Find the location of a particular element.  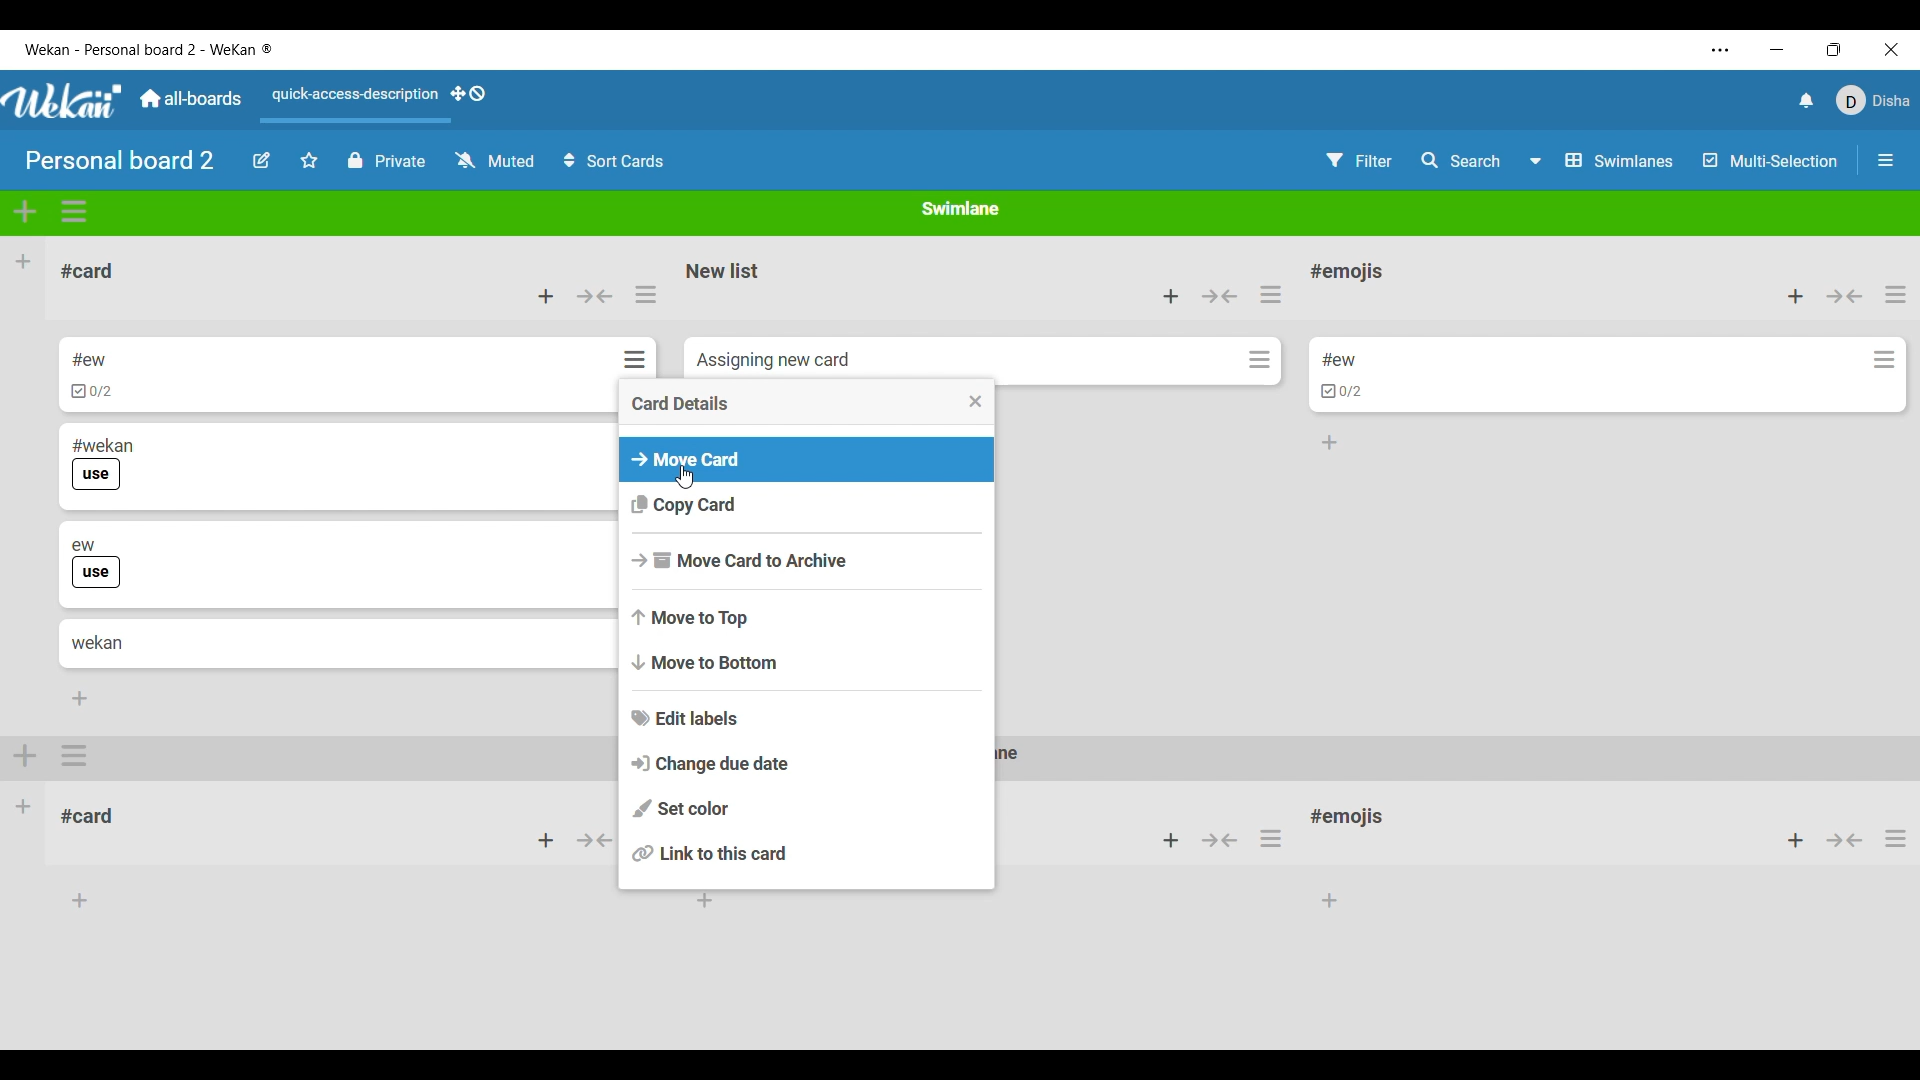

add is located at coordinates (545, 841).